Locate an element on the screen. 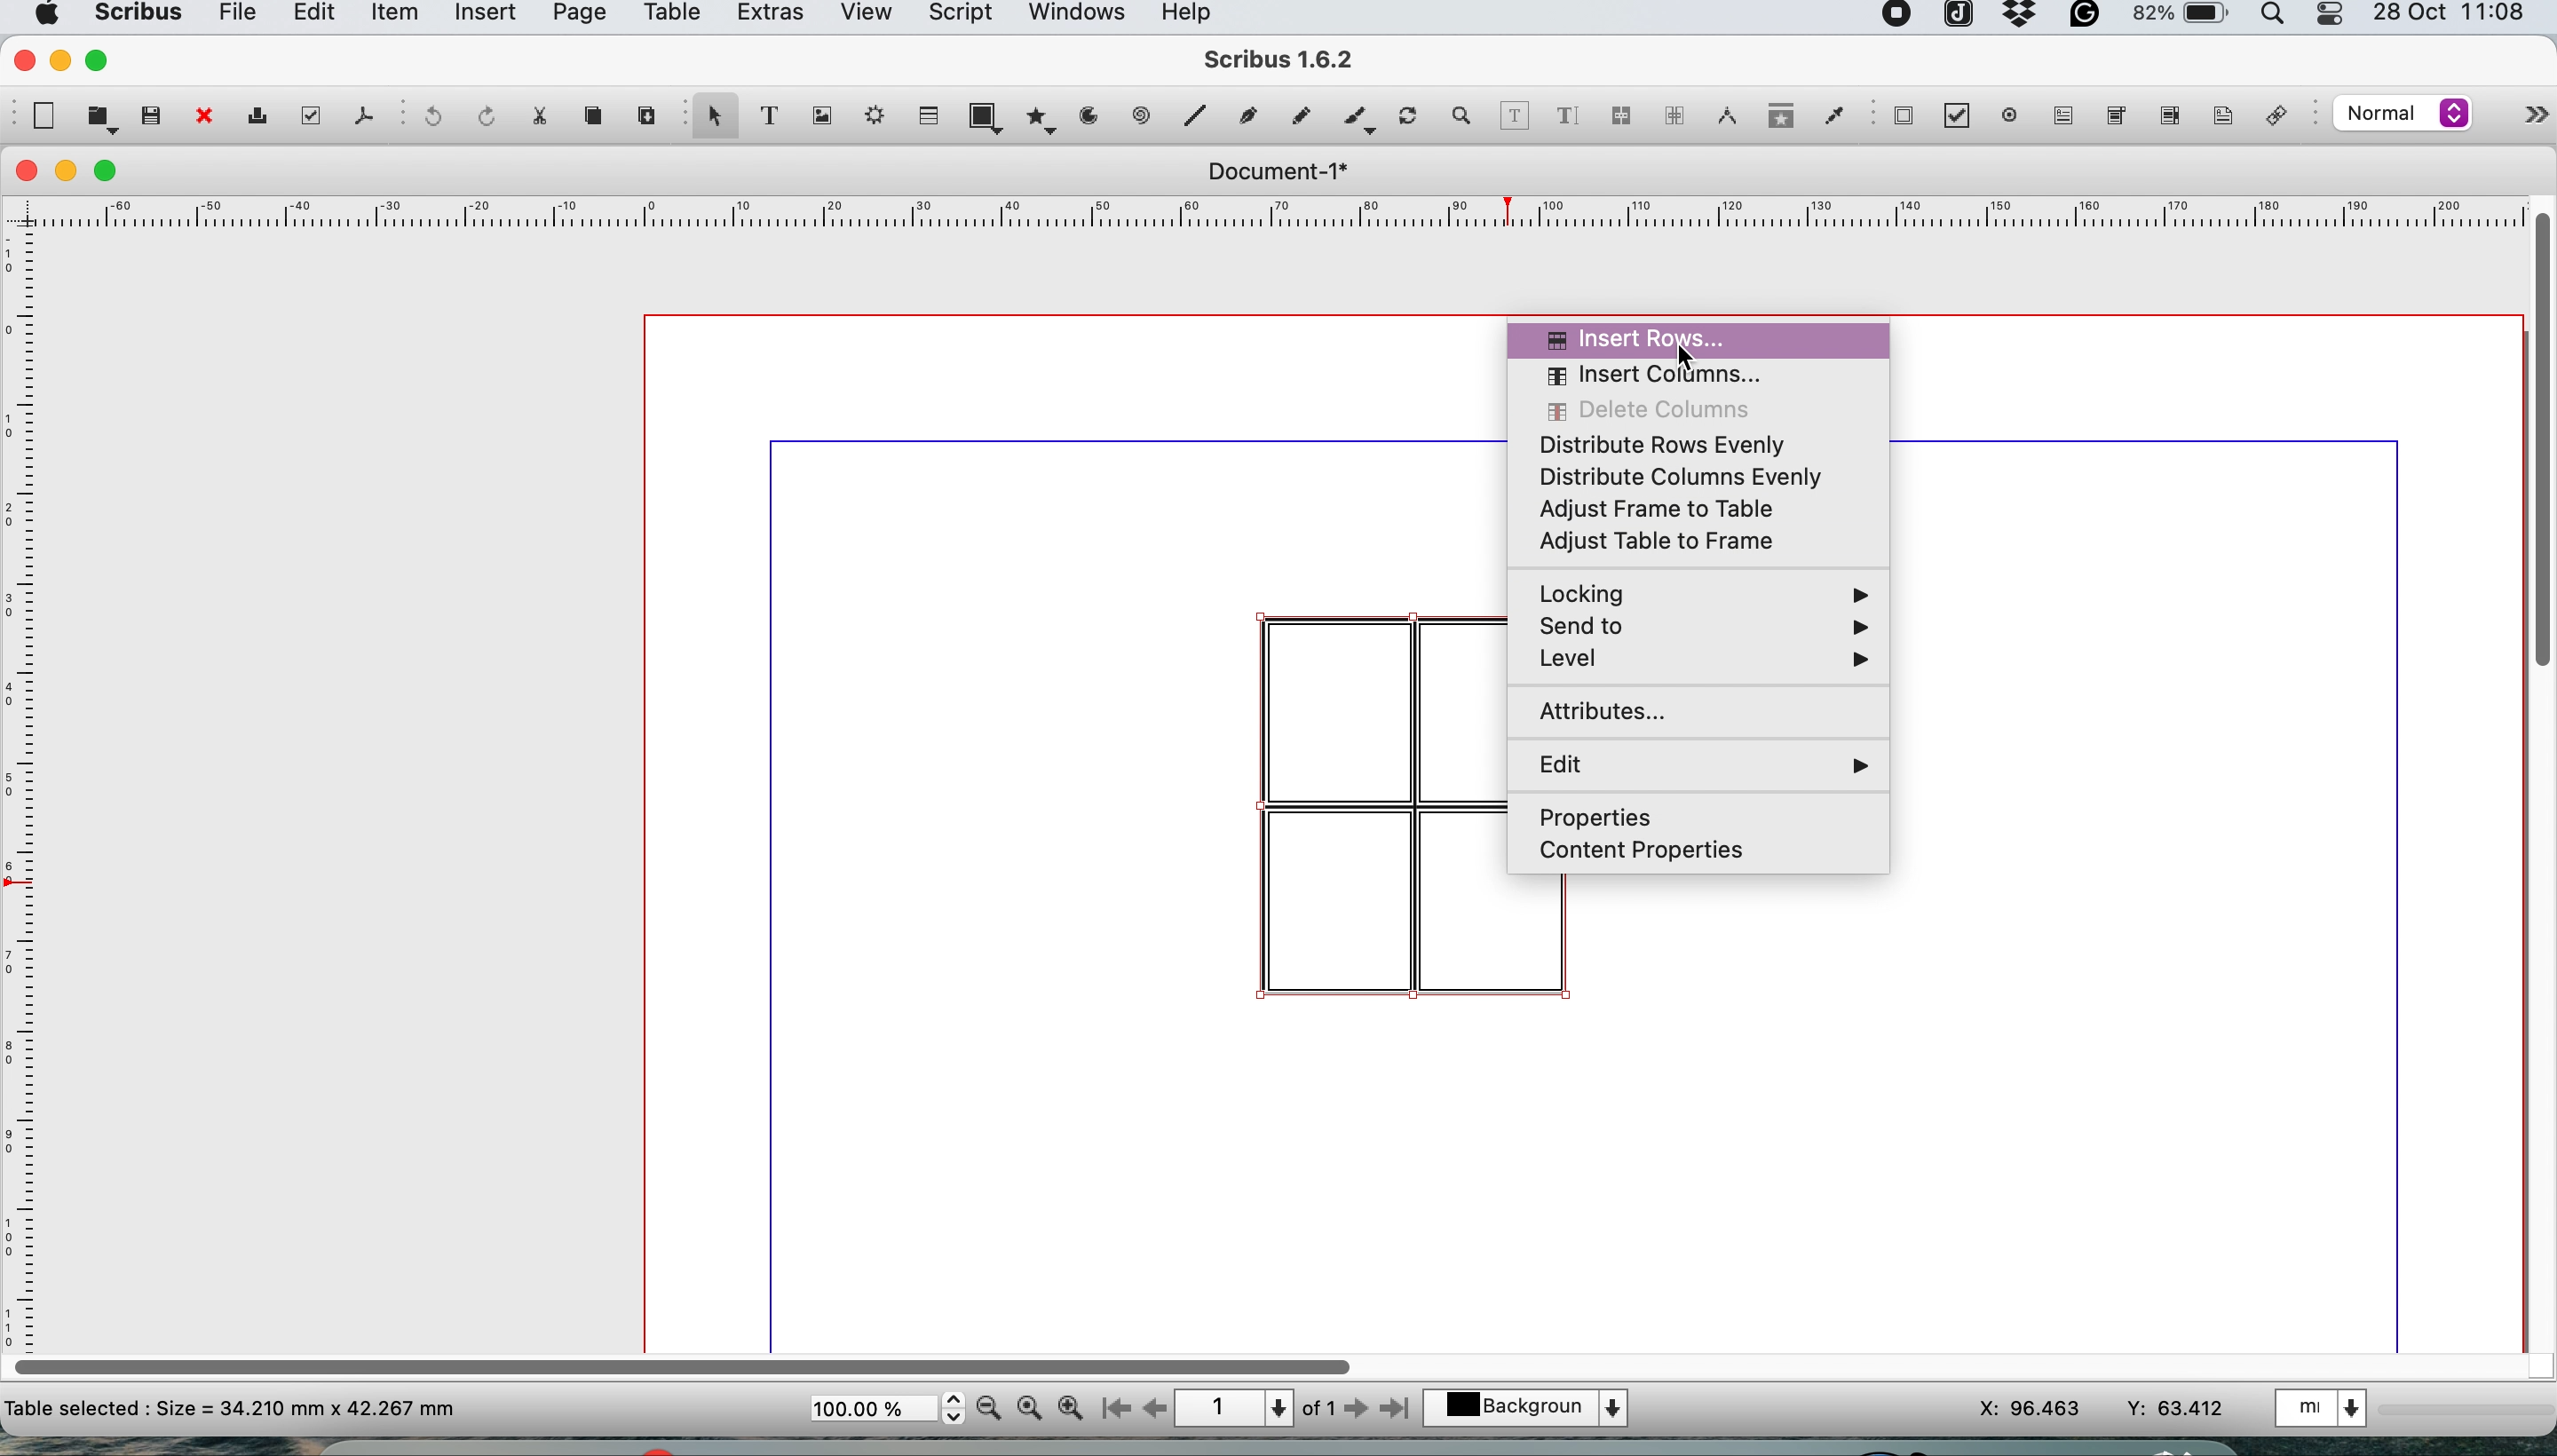 The height and width of the screenshot is (1456, 2557). delete columns is located at coordinates (1655, 411).